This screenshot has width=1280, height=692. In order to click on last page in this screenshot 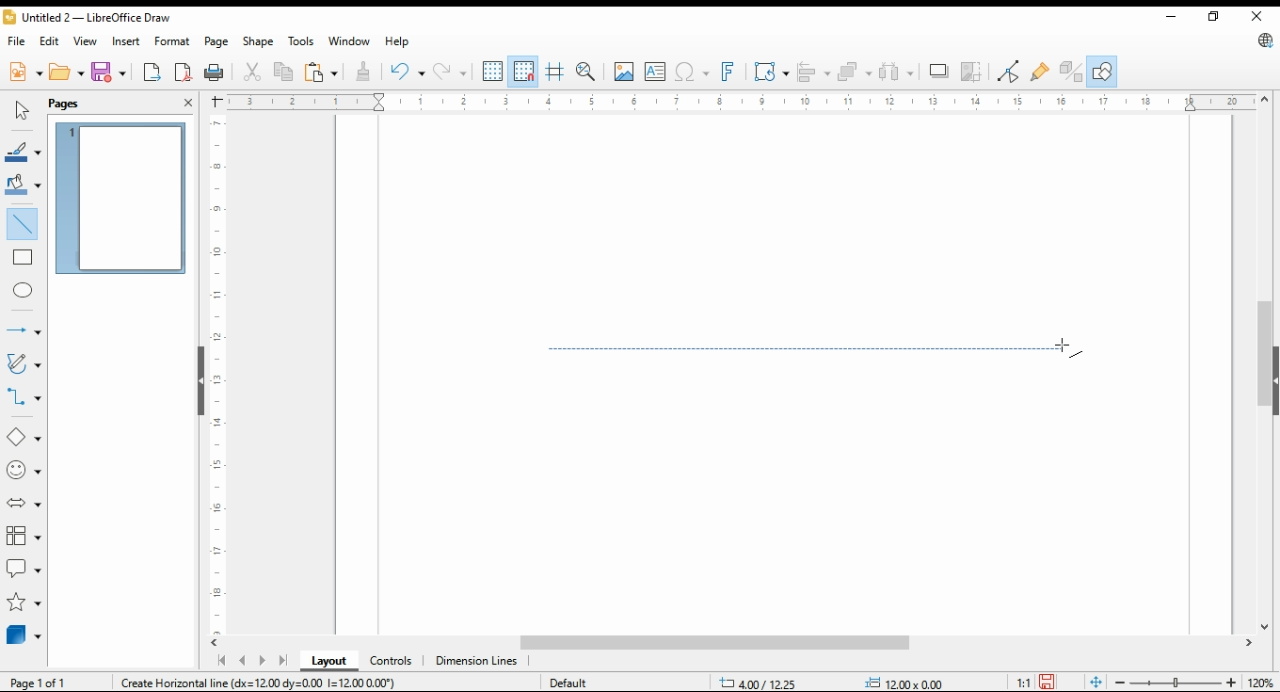, I will do `click(282, 662)`.